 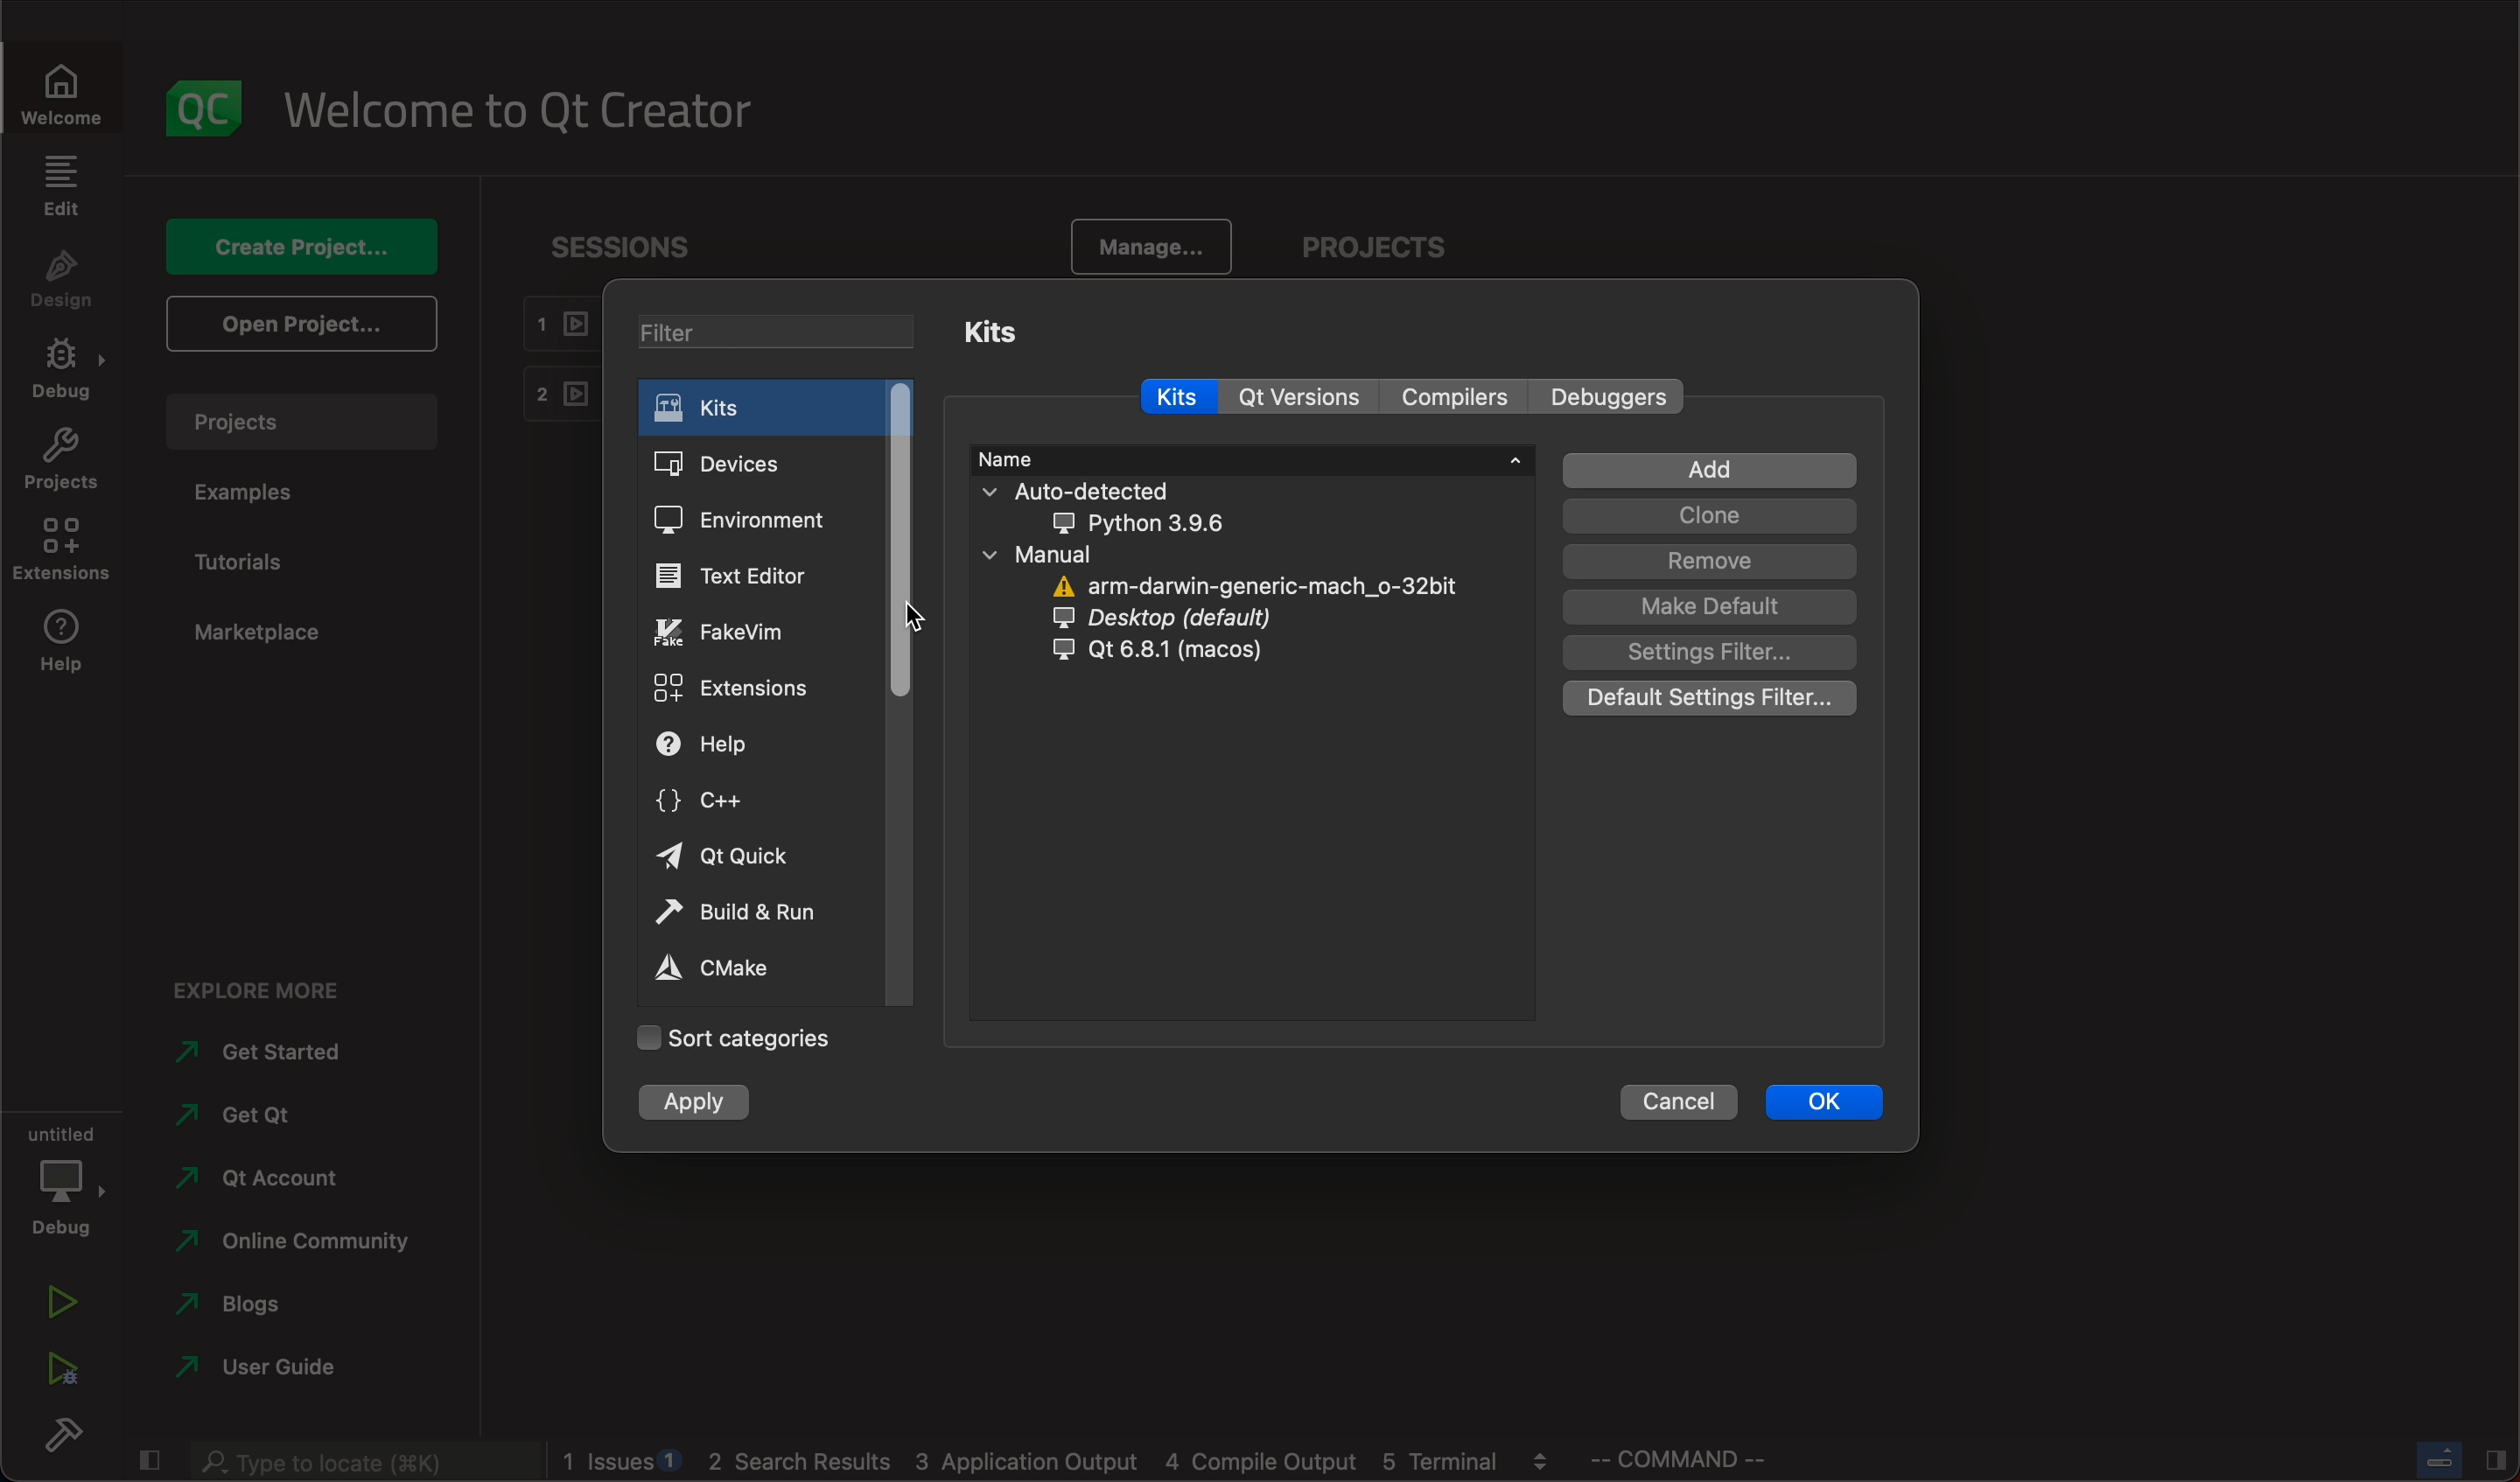 What do you see at coordinates (1197, 649) in the screenshot?
I see `qt` at bounding box center [1197, 649].